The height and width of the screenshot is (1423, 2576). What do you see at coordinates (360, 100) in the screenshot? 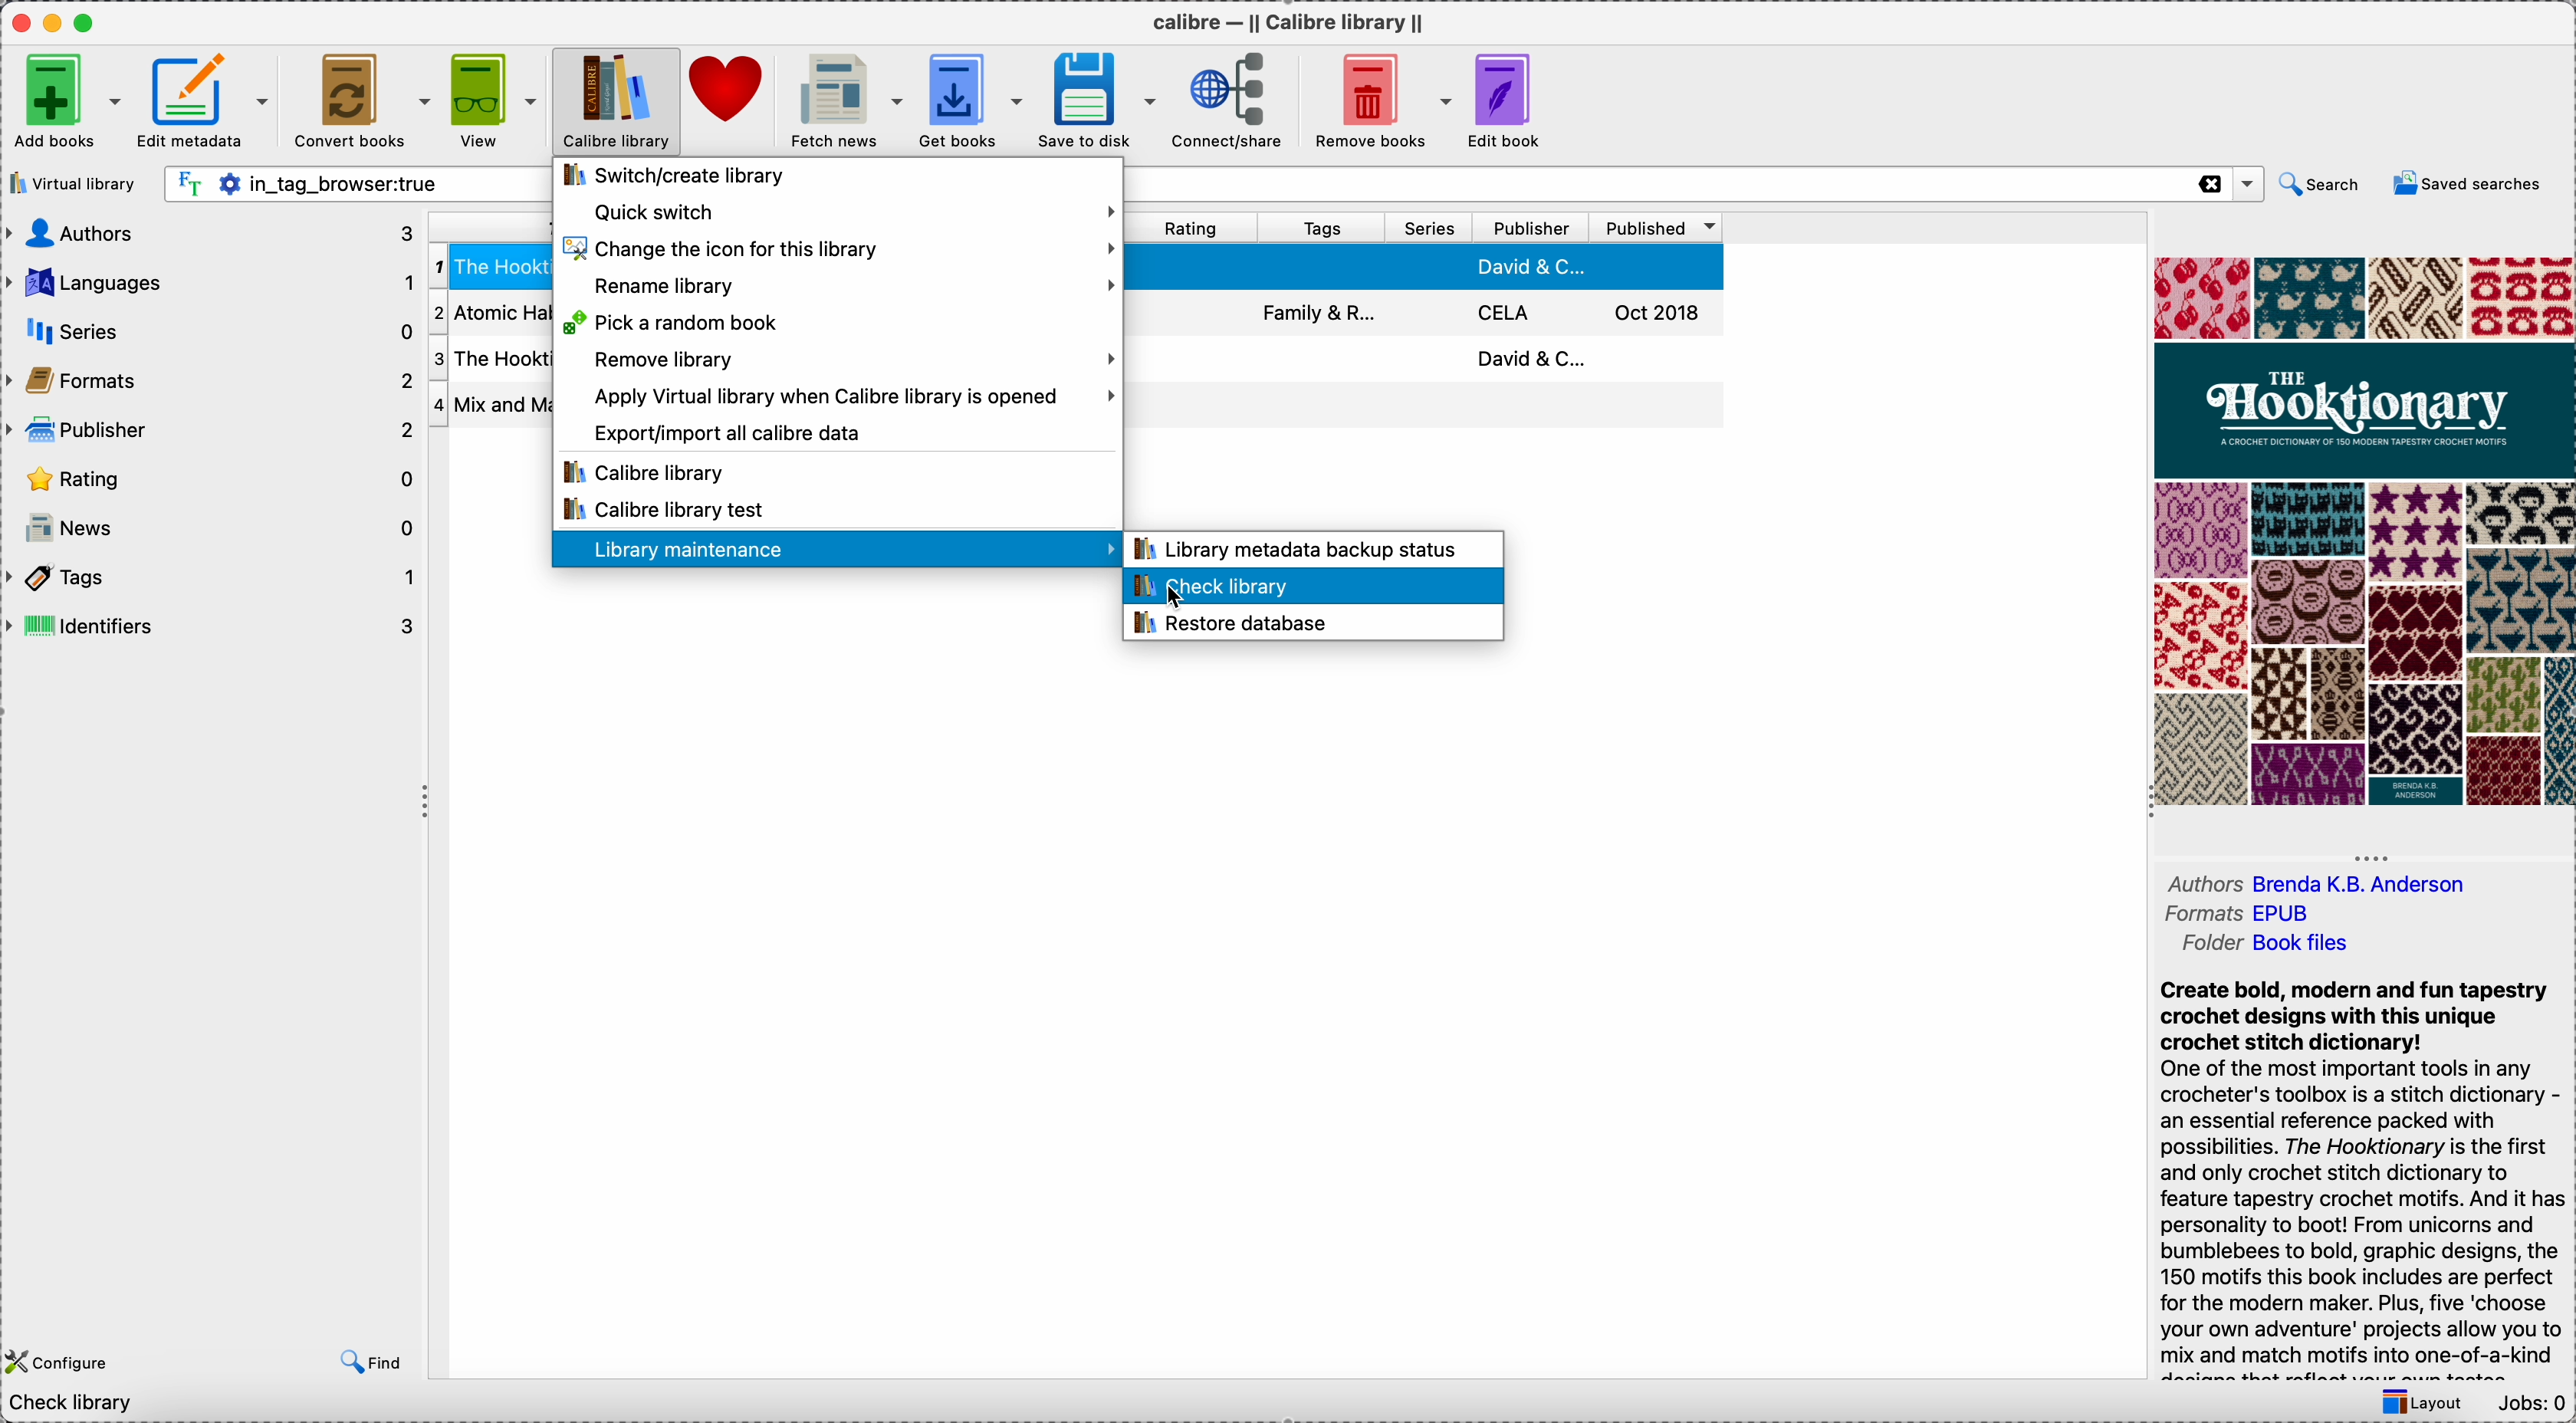
I see `convert books` at bounding box center [360, 100].